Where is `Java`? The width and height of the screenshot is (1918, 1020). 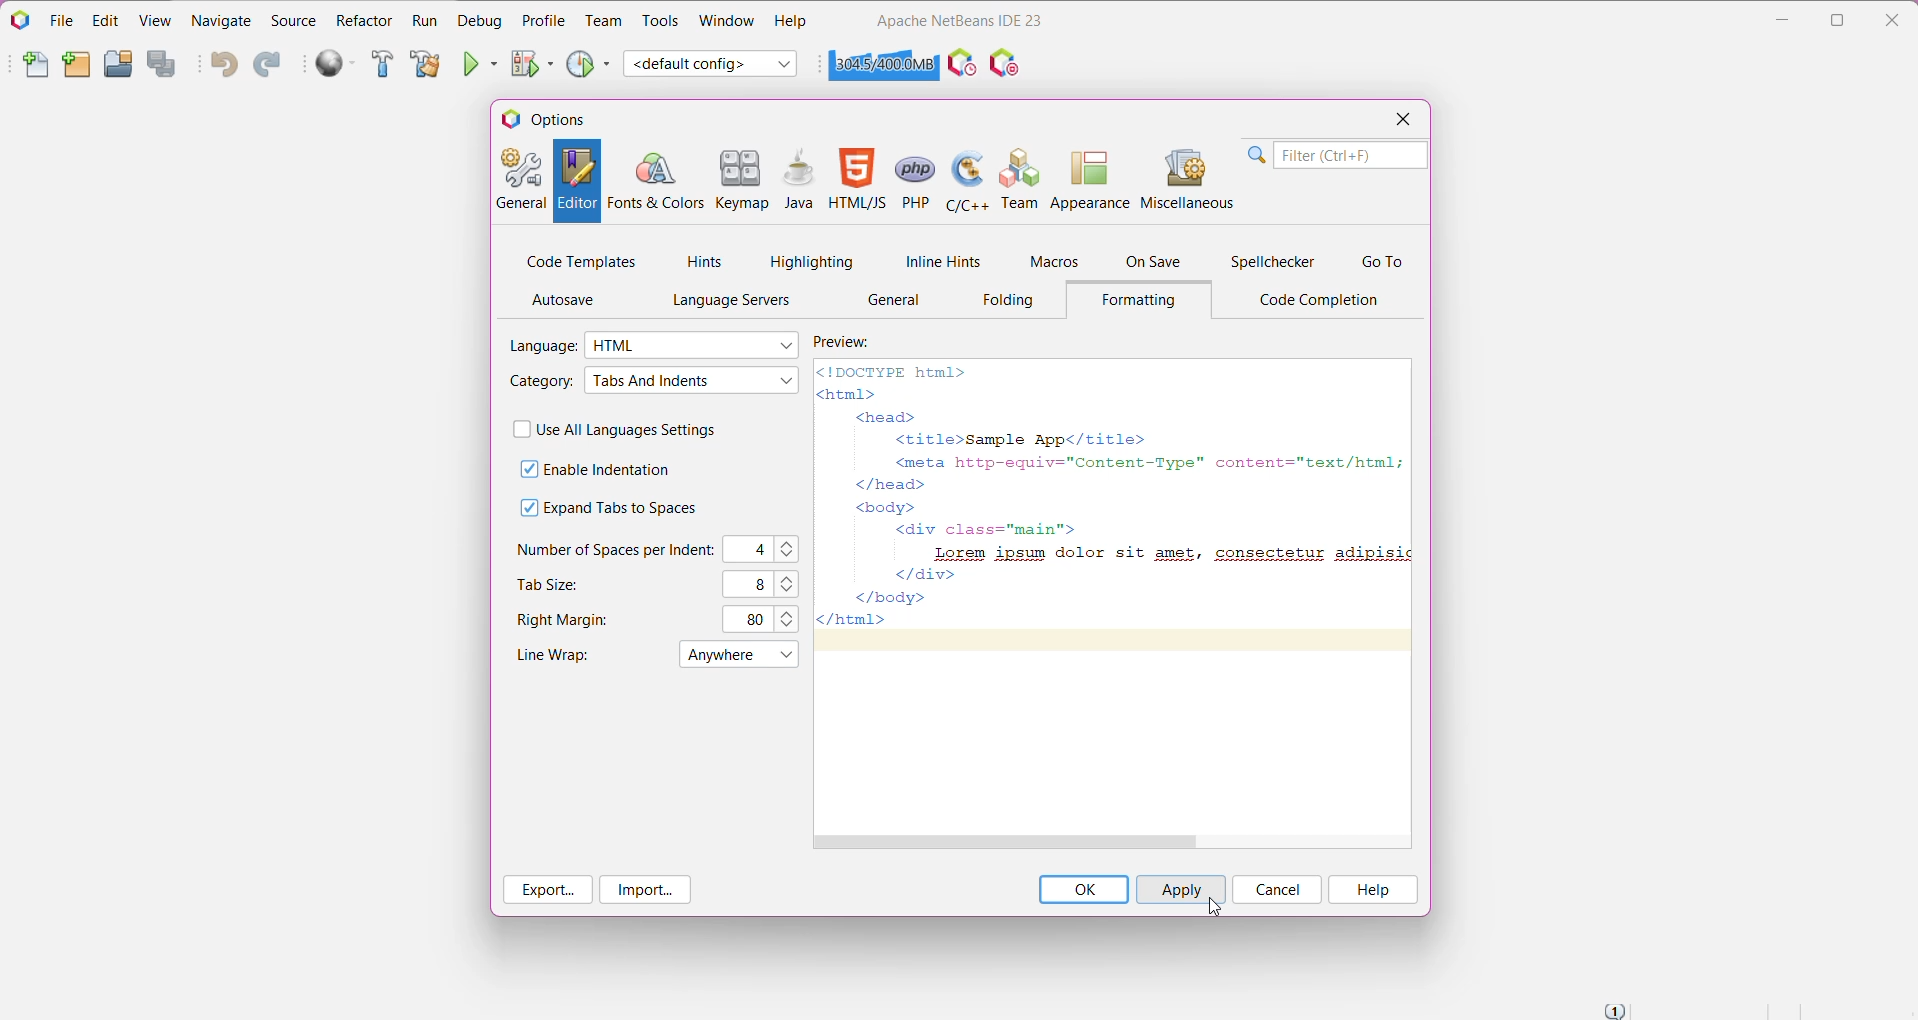
Java is located at coordinates (798, 181).